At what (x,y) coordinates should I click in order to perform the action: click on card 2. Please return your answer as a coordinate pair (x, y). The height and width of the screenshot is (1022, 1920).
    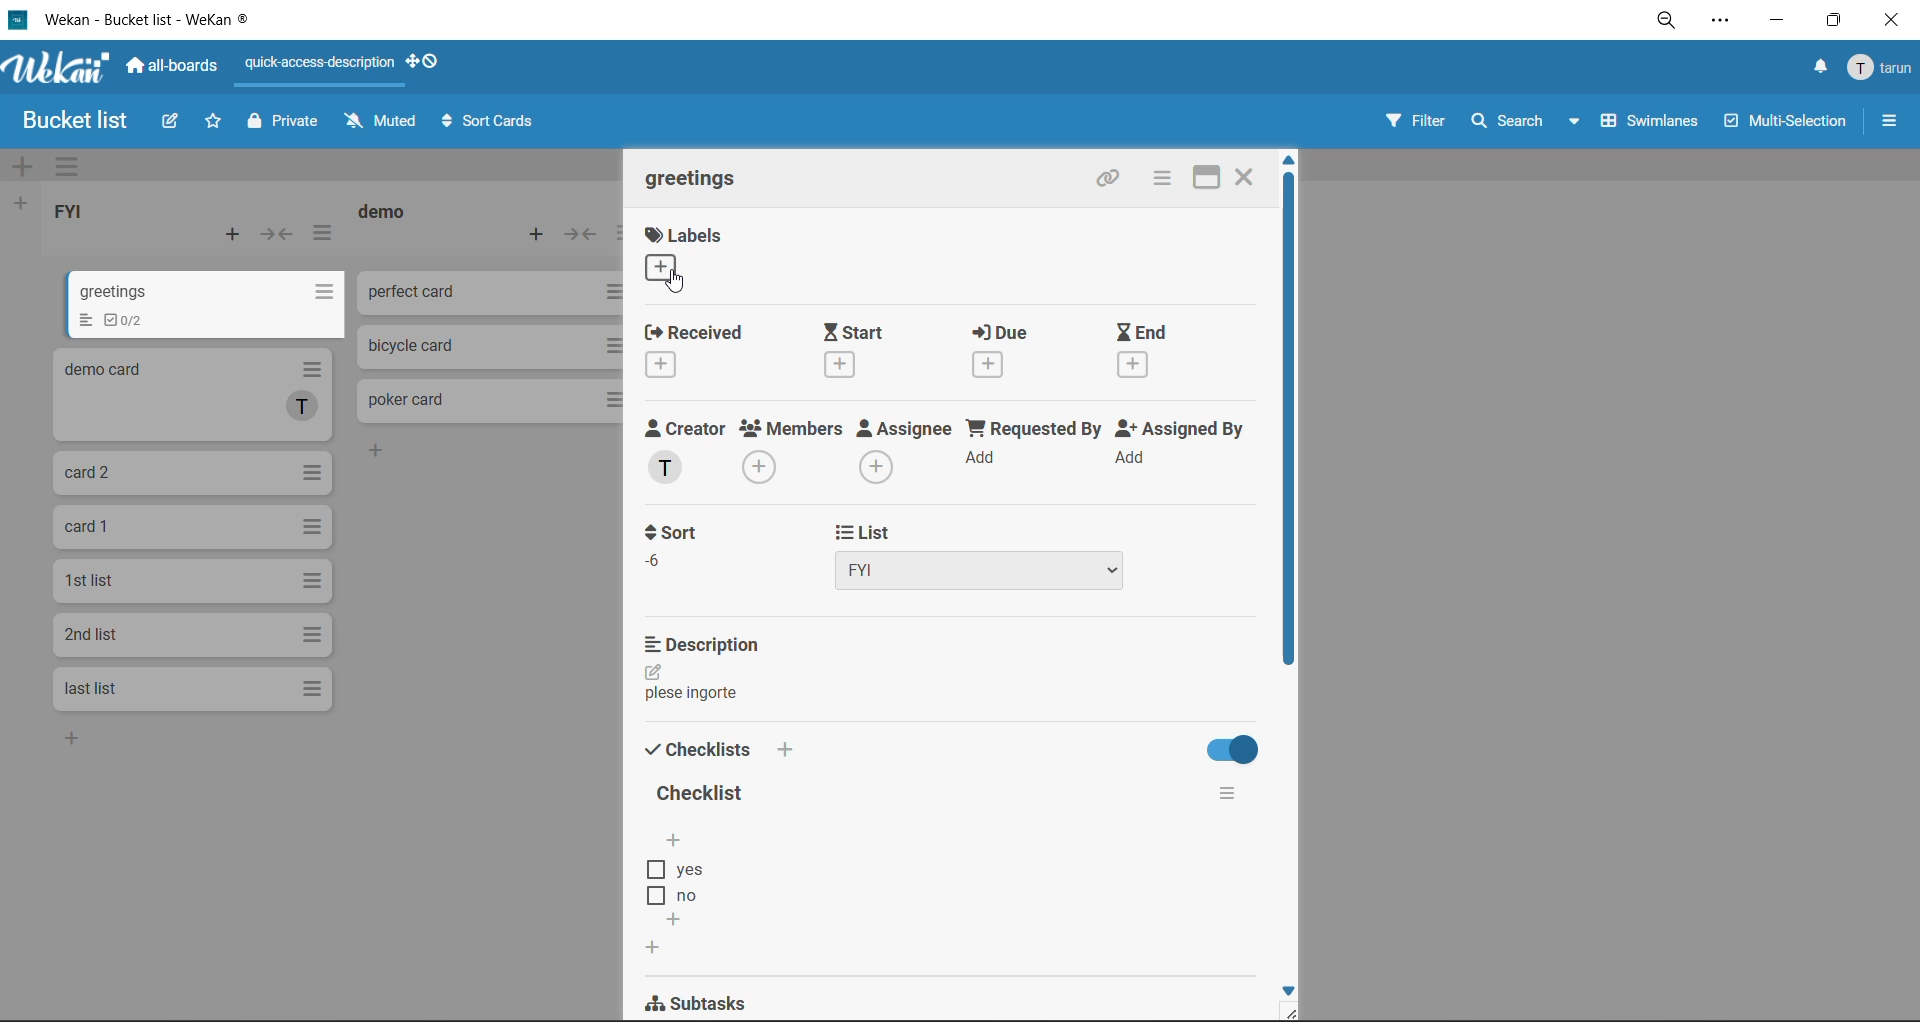
    Looking at the image, I should click on (190, 395).